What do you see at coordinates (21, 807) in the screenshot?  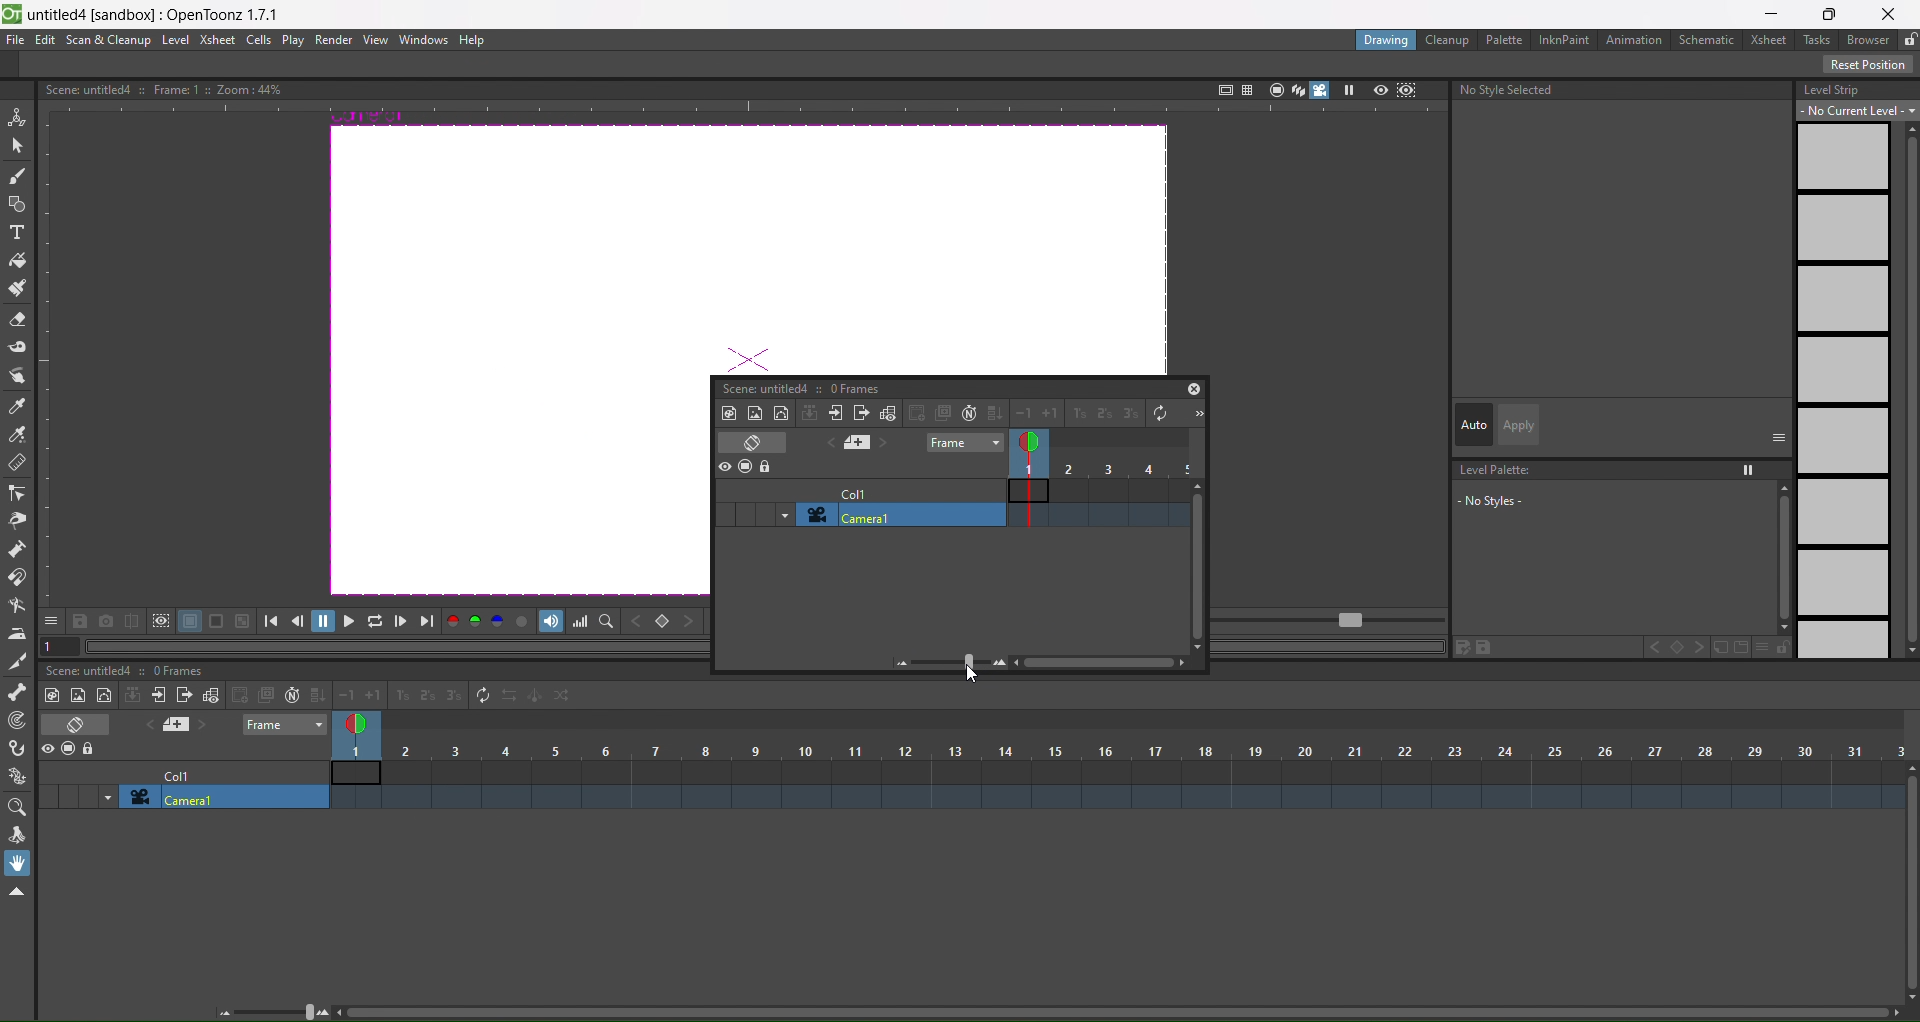 I see `magnifier tool` at bounding box center [21, 807].